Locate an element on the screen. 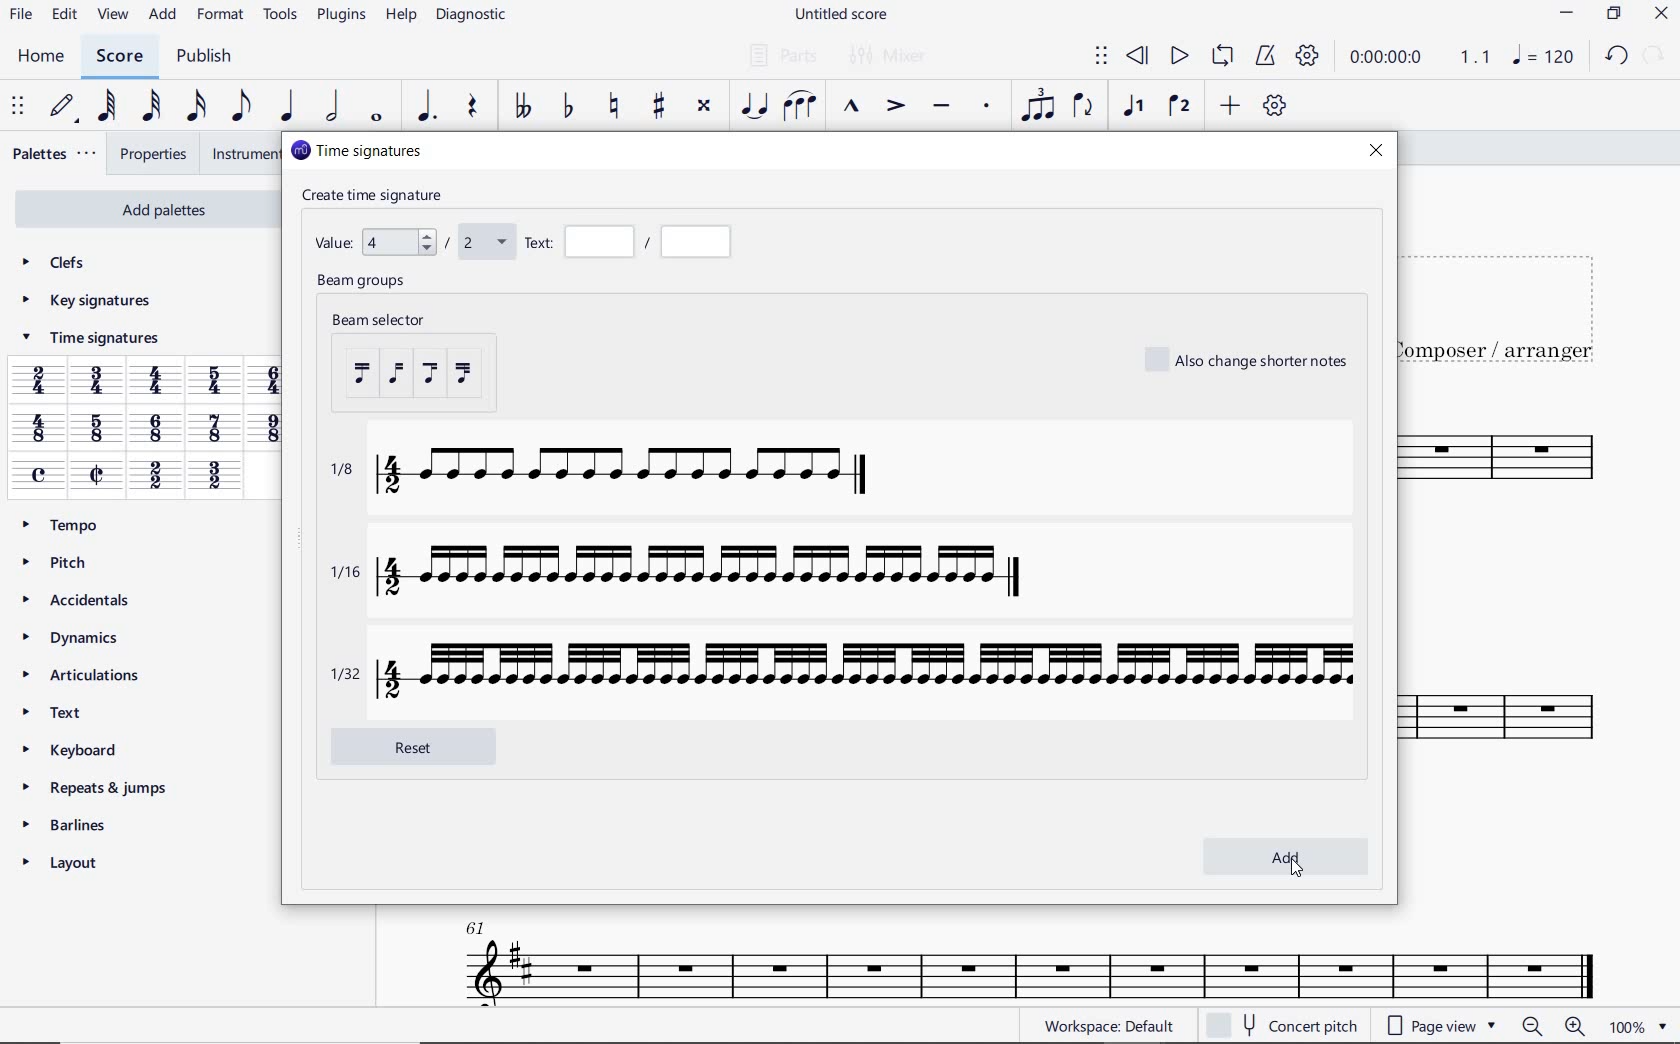 The height and width of the screenshot is (1044, 1680). zoom in or zoom out is located at coordinates (1552, 1027).